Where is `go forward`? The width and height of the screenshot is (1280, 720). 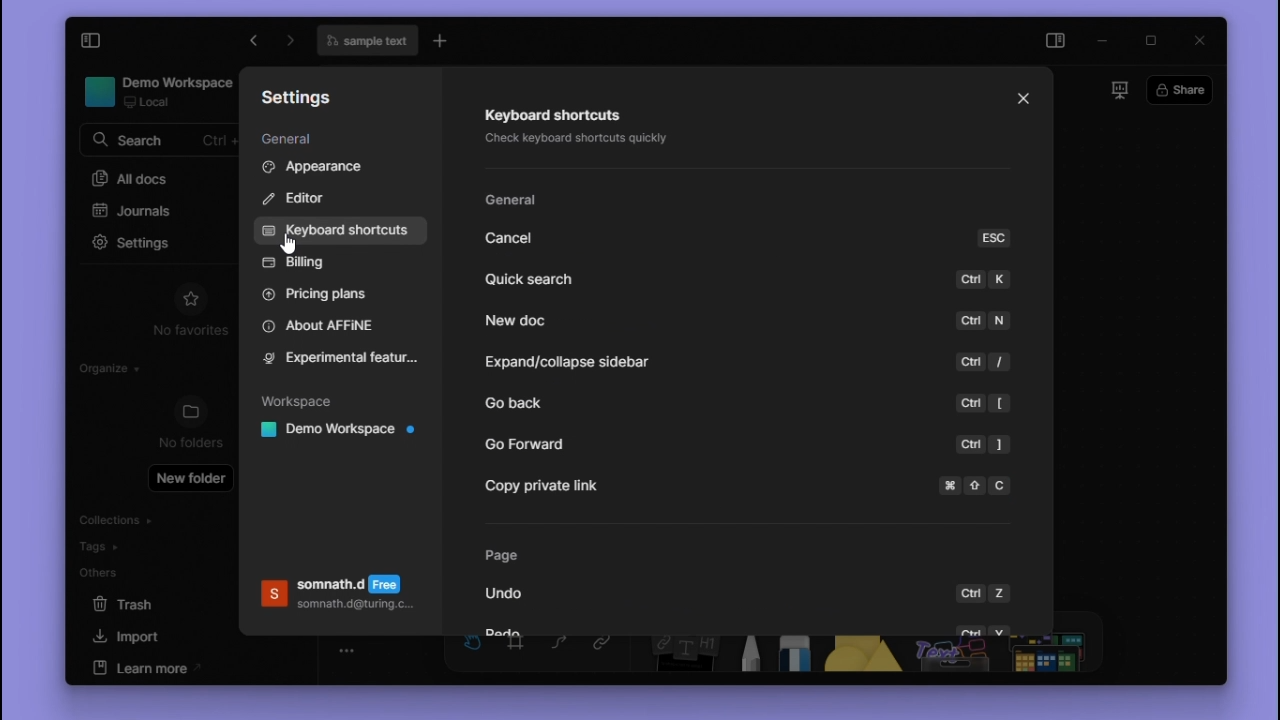 go forward is located at coordinates (250, 41).